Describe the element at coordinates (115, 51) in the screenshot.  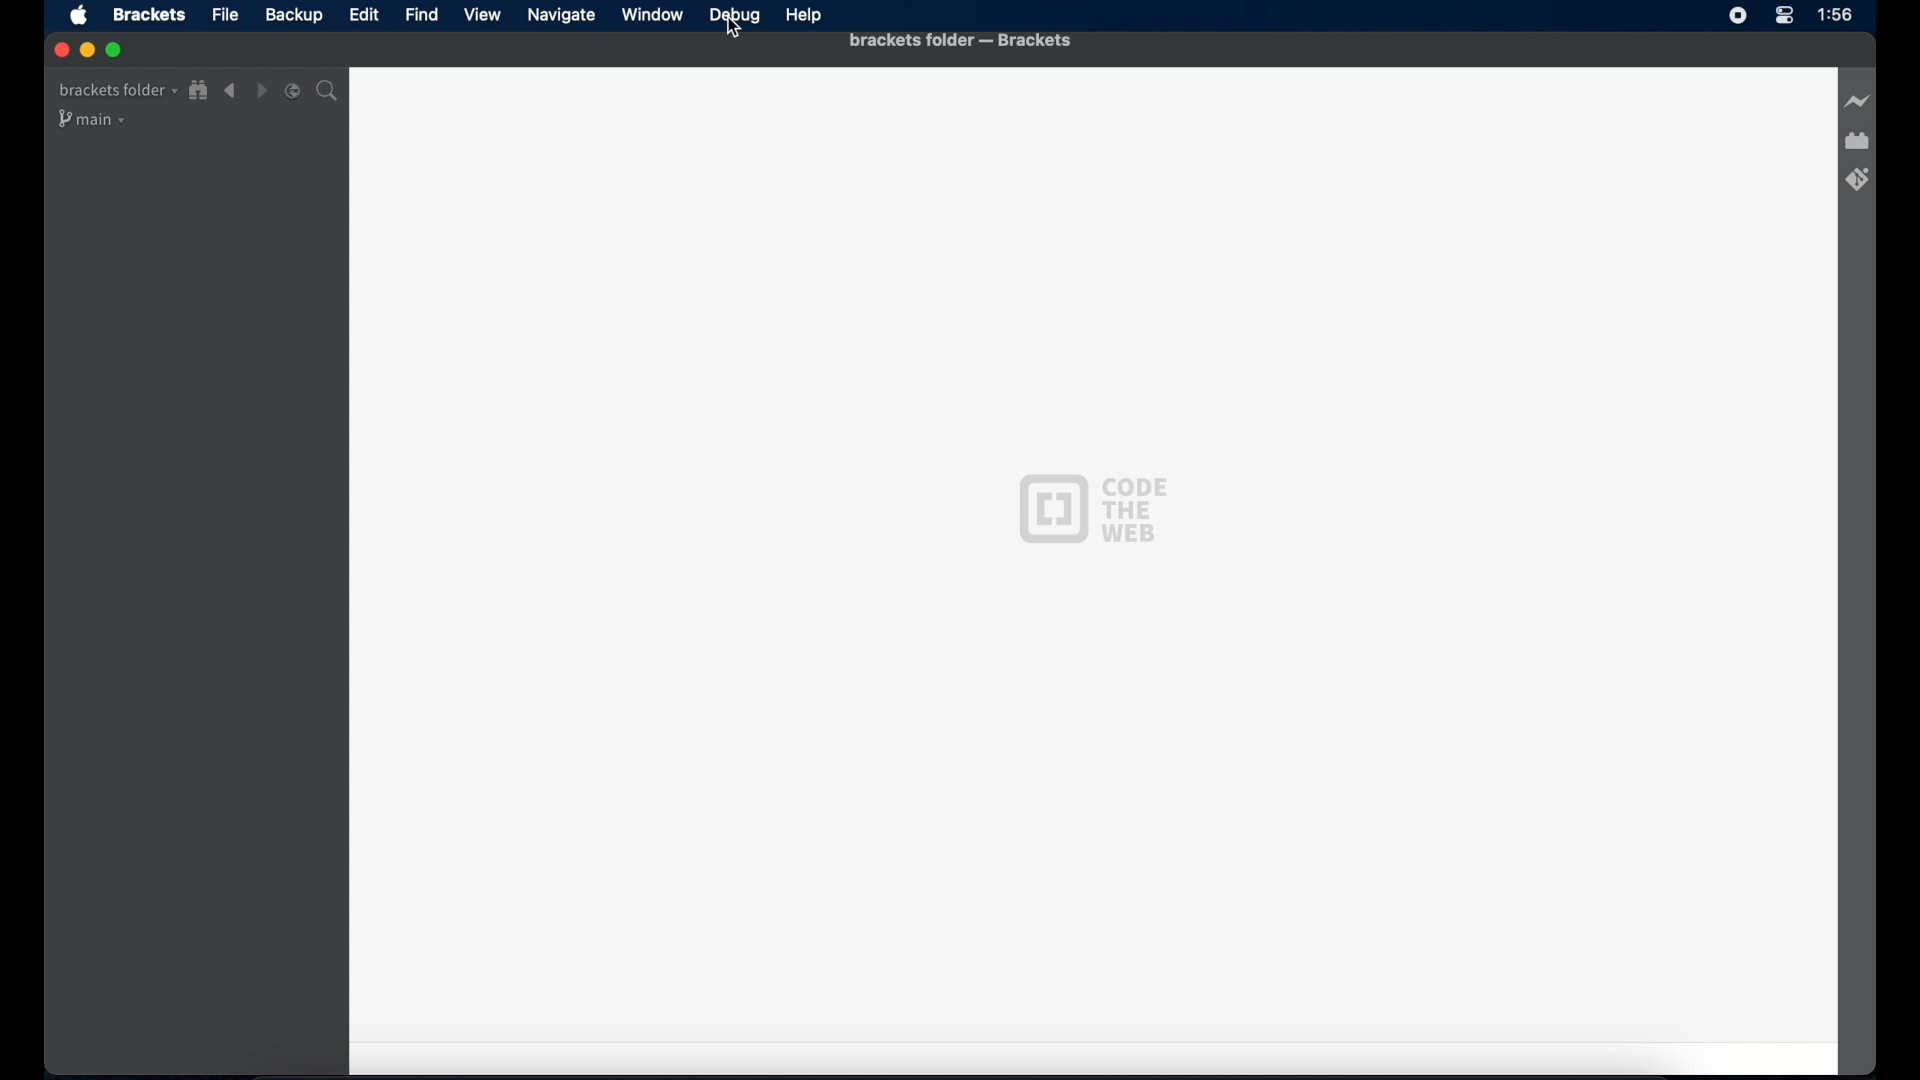
I see `maximize` at that location.